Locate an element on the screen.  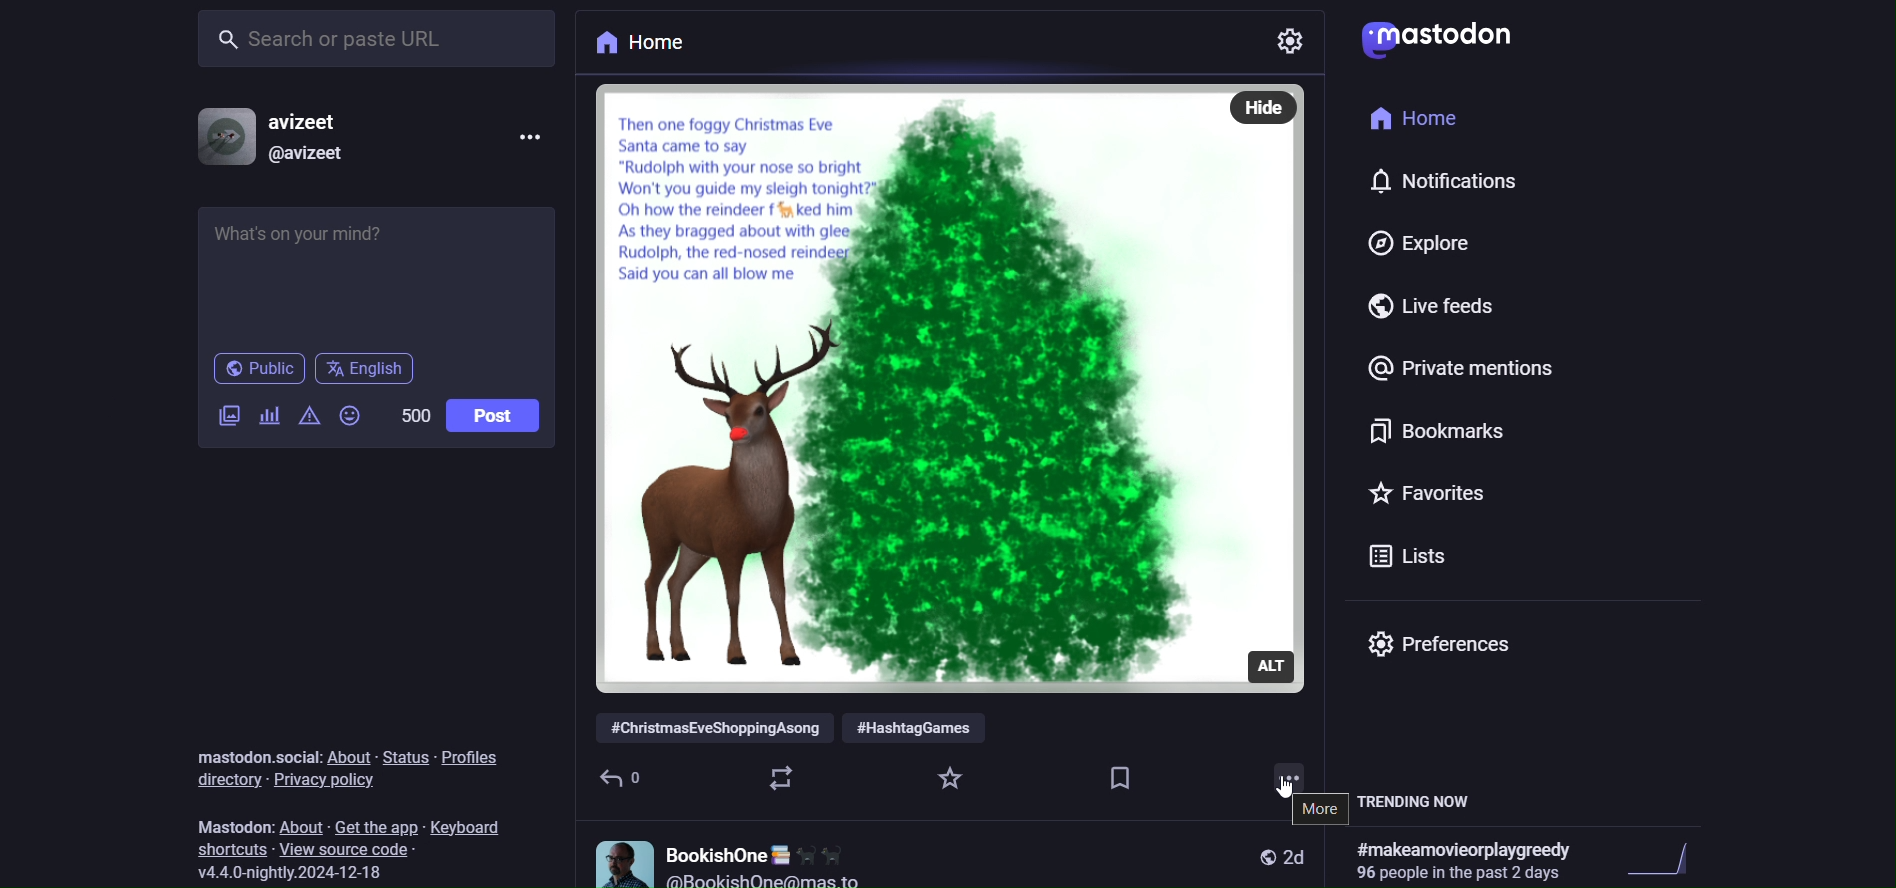
keyboard is located at coordinates (473, 829).